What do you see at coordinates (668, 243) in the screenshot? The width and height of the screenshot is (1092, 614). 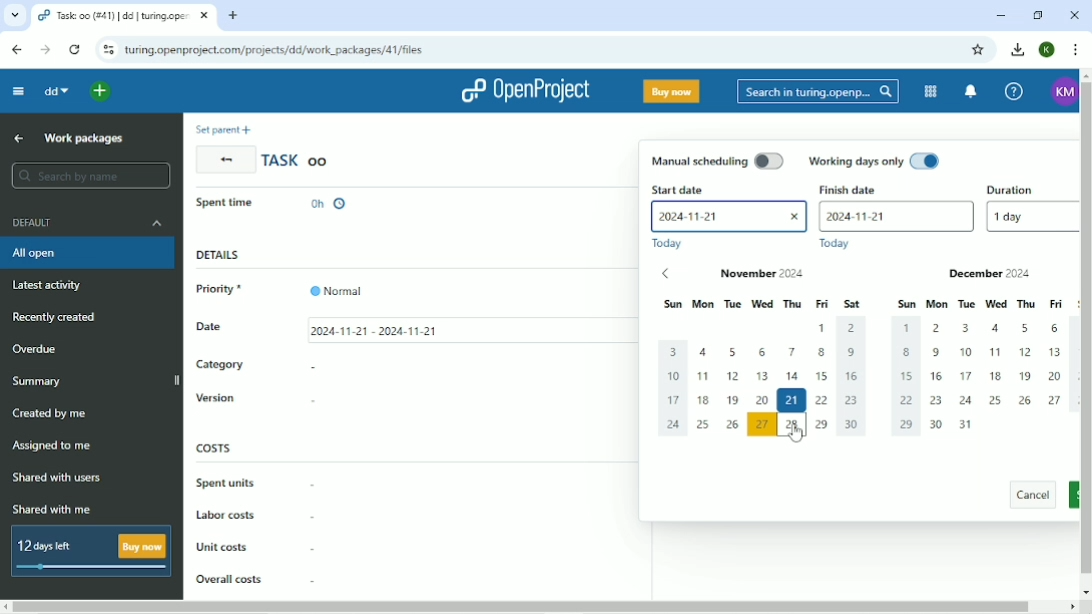 I see `Today` at bounding box center [668, 243].